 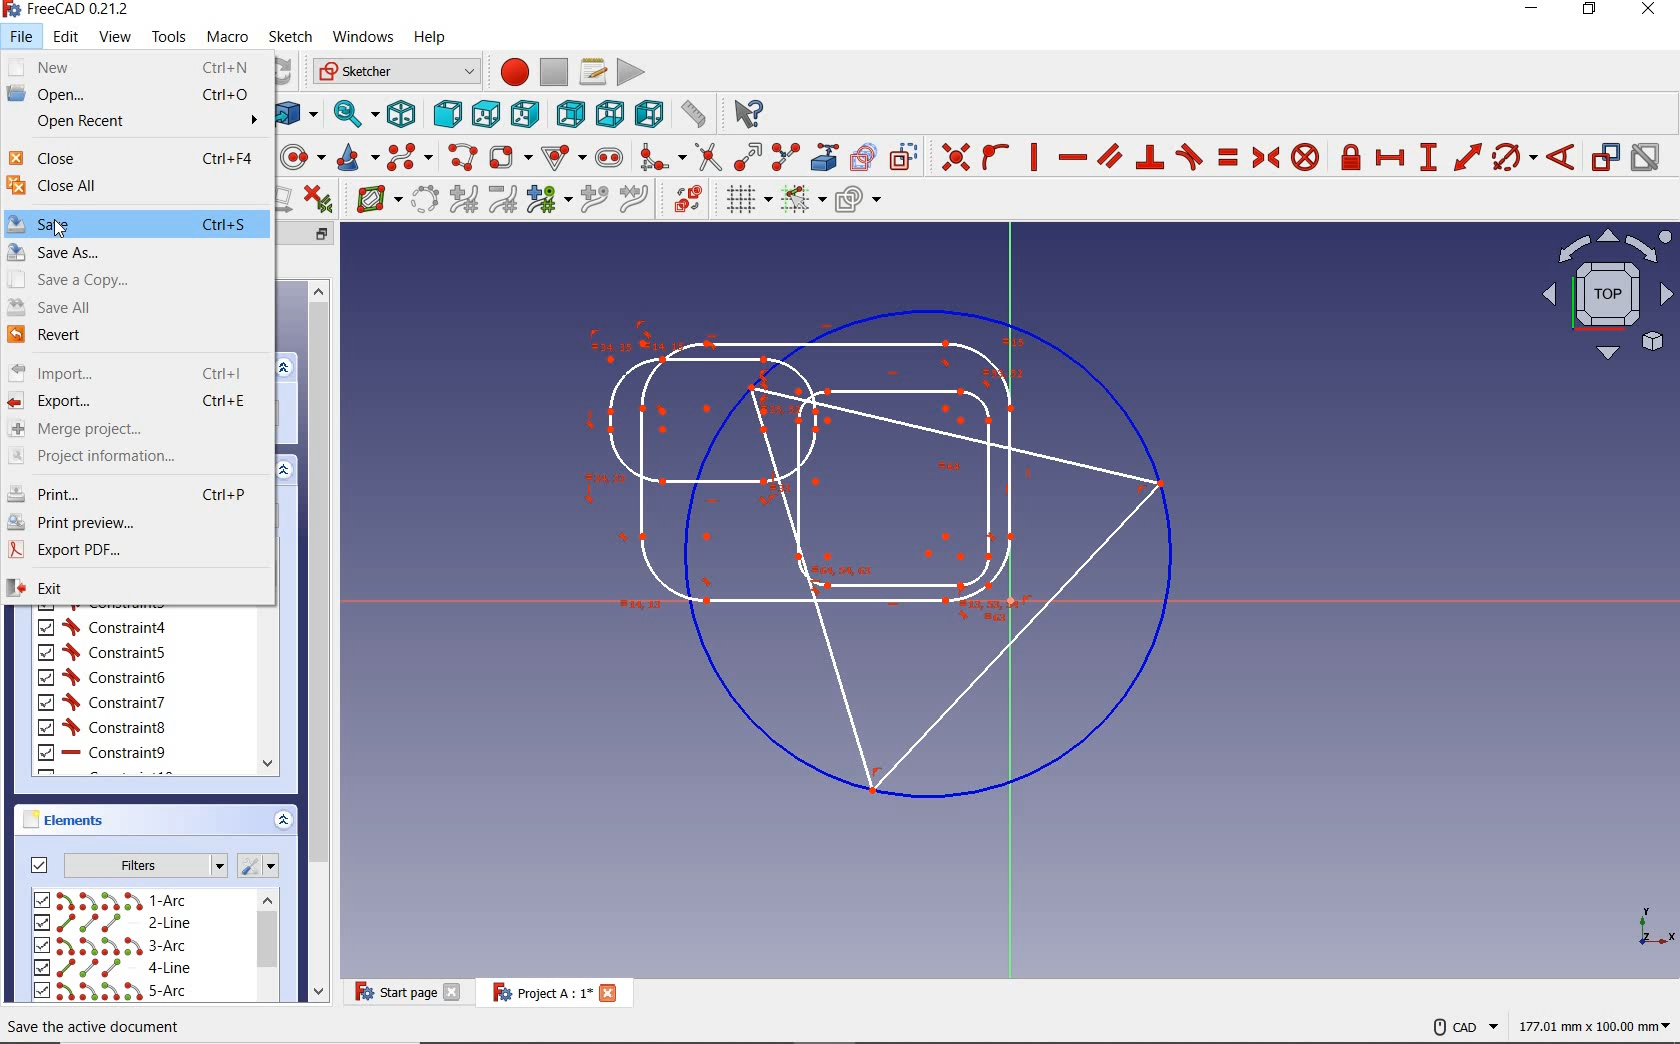 What do you see at coordinates (523, 113) in the screenshot?
I see `right` at bounding box center [523, 113].